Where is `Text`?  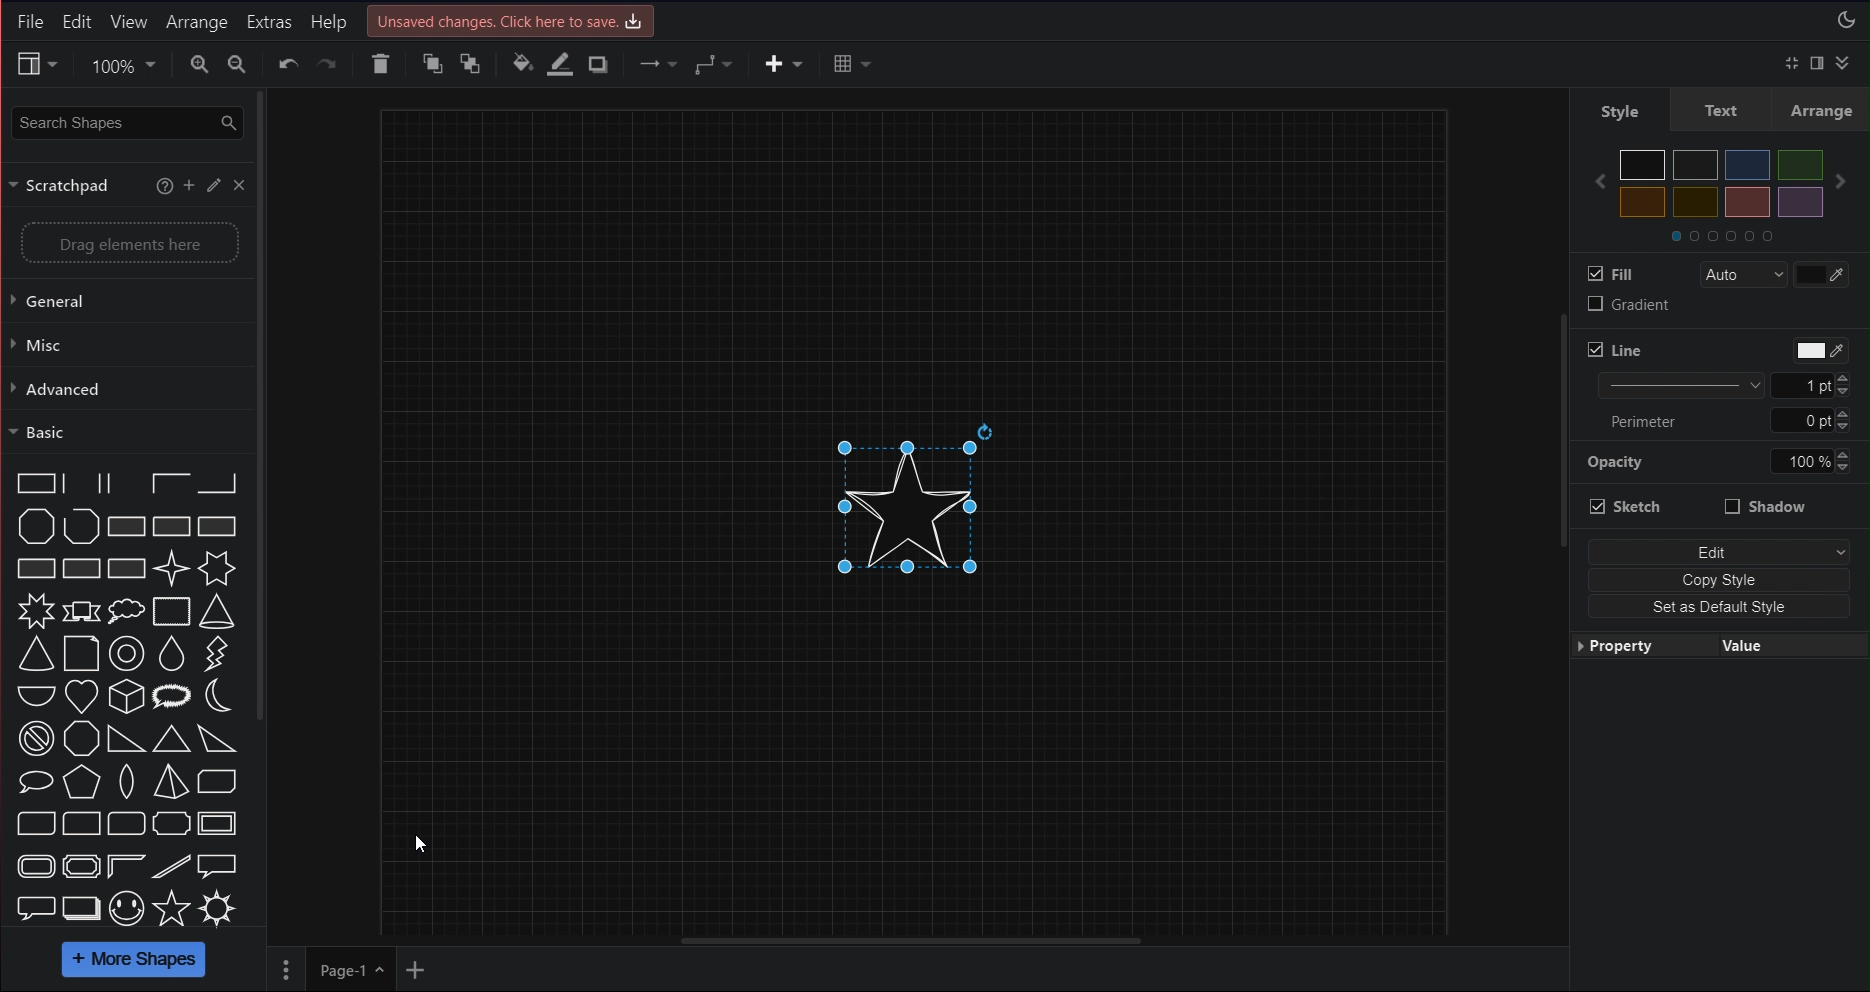 Text is located at coordinates (1719, 109).